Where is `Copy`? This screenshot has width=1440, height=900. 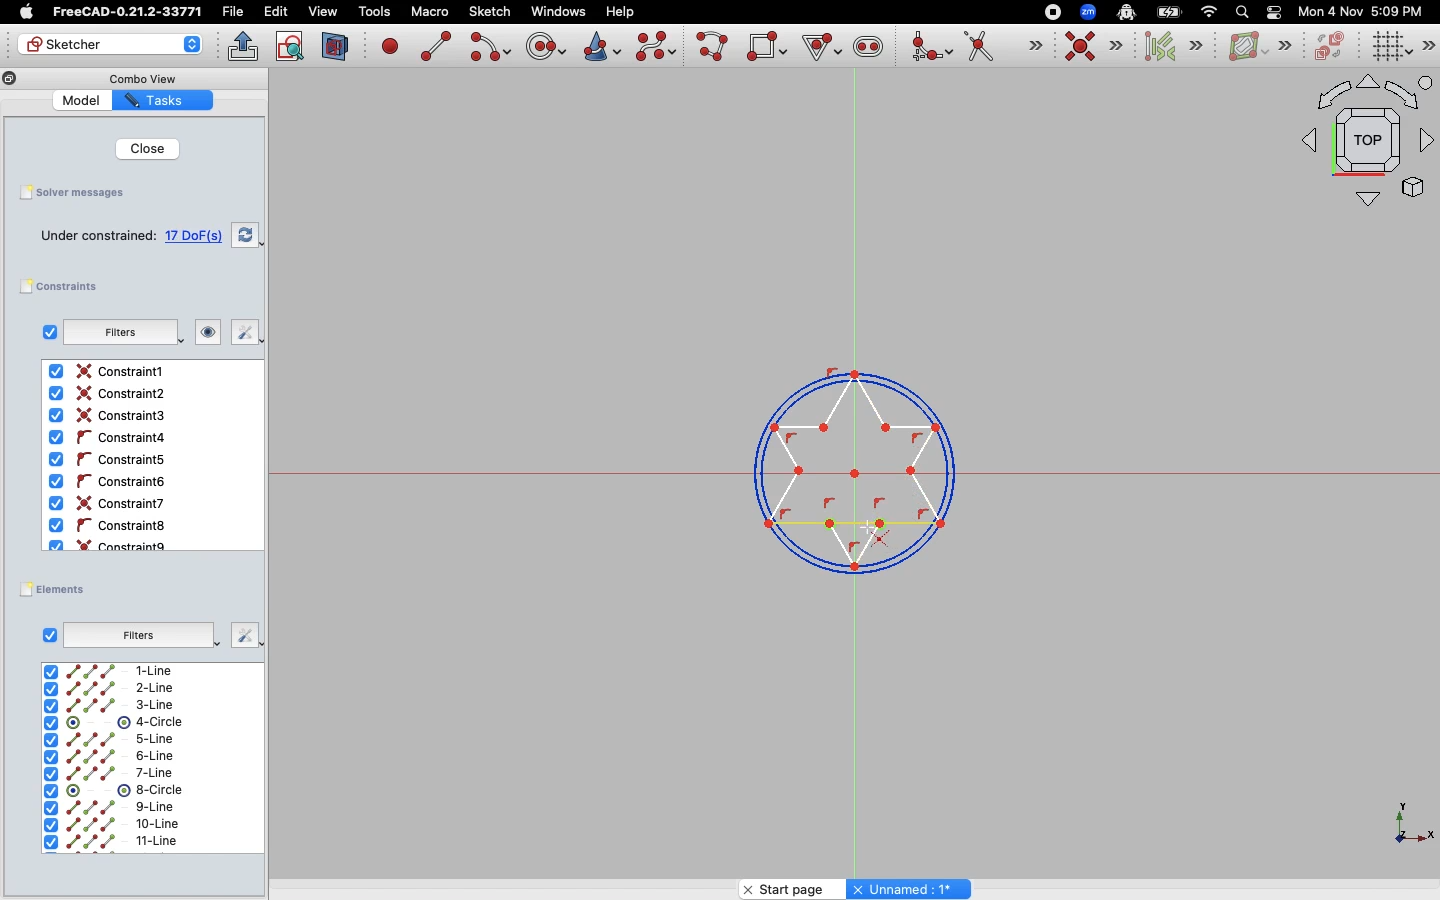 Copy is located at coordinates (10, 81).